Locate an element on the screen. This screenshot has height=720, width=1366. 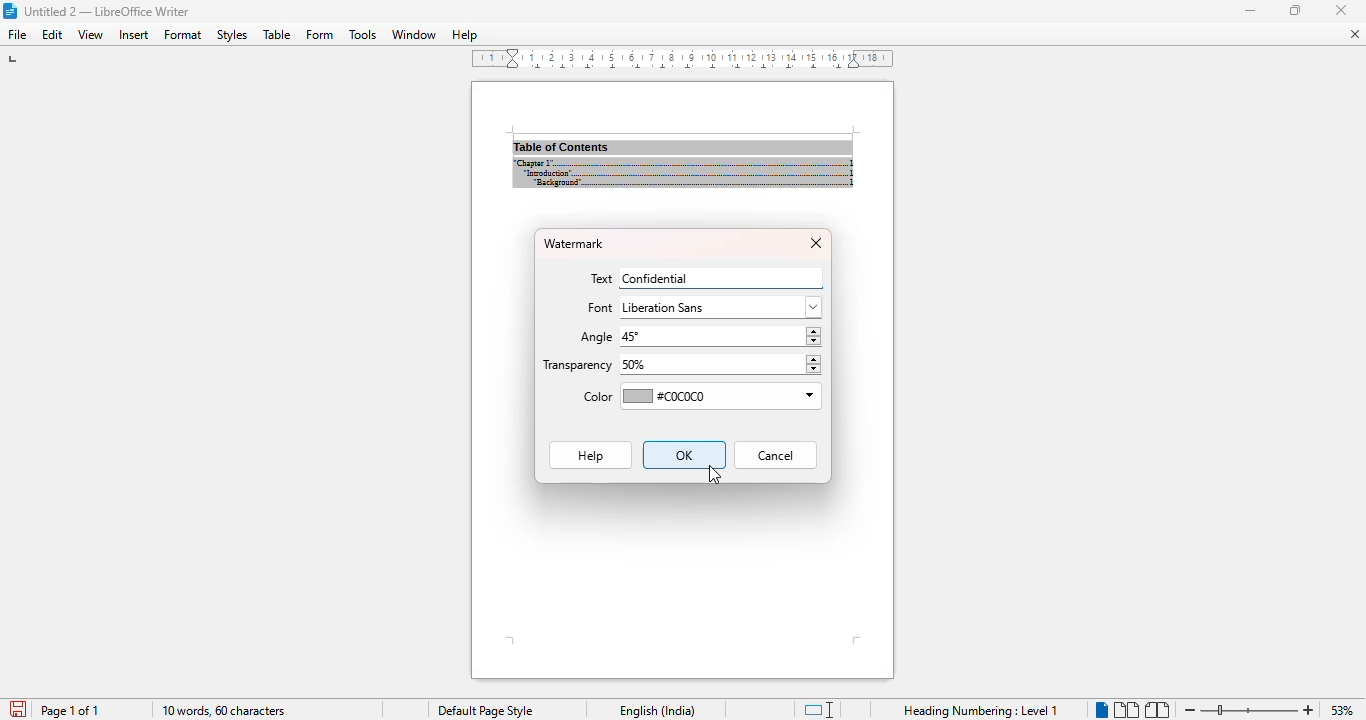
document is located at coordinates (683, 146).